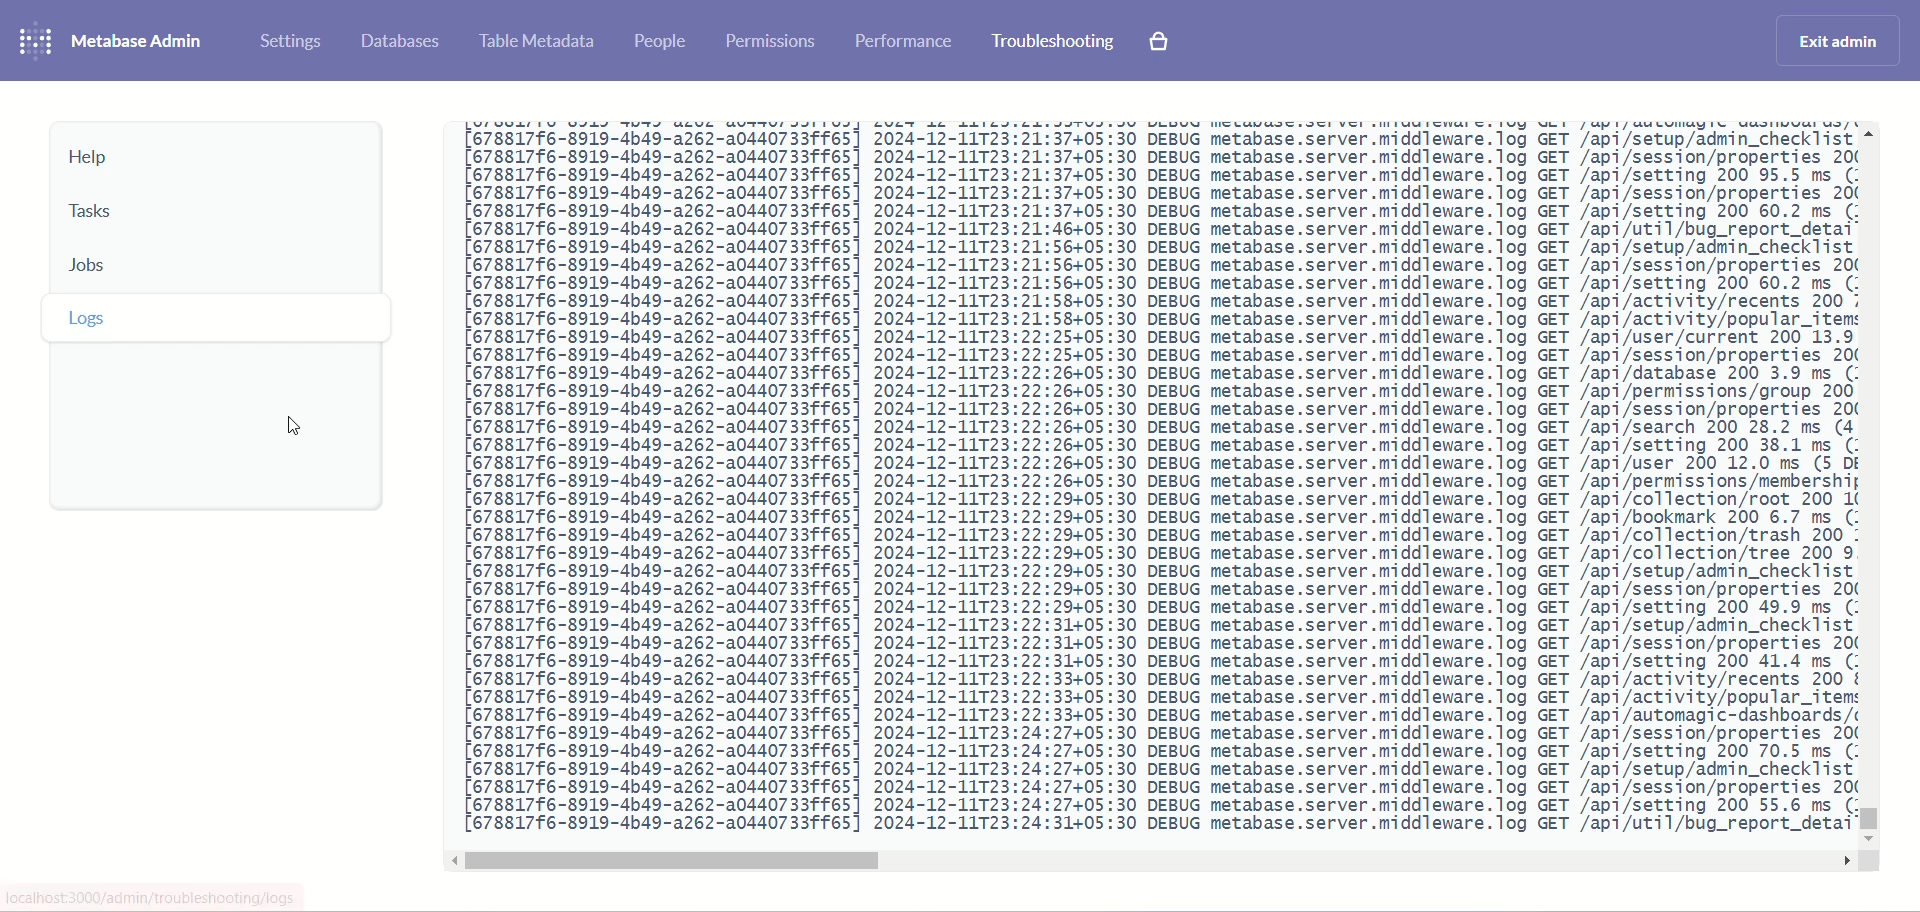  What do you see at coordinates (904, 44) in the screenshot?
I see `performance` at bounding box center [904, 44].